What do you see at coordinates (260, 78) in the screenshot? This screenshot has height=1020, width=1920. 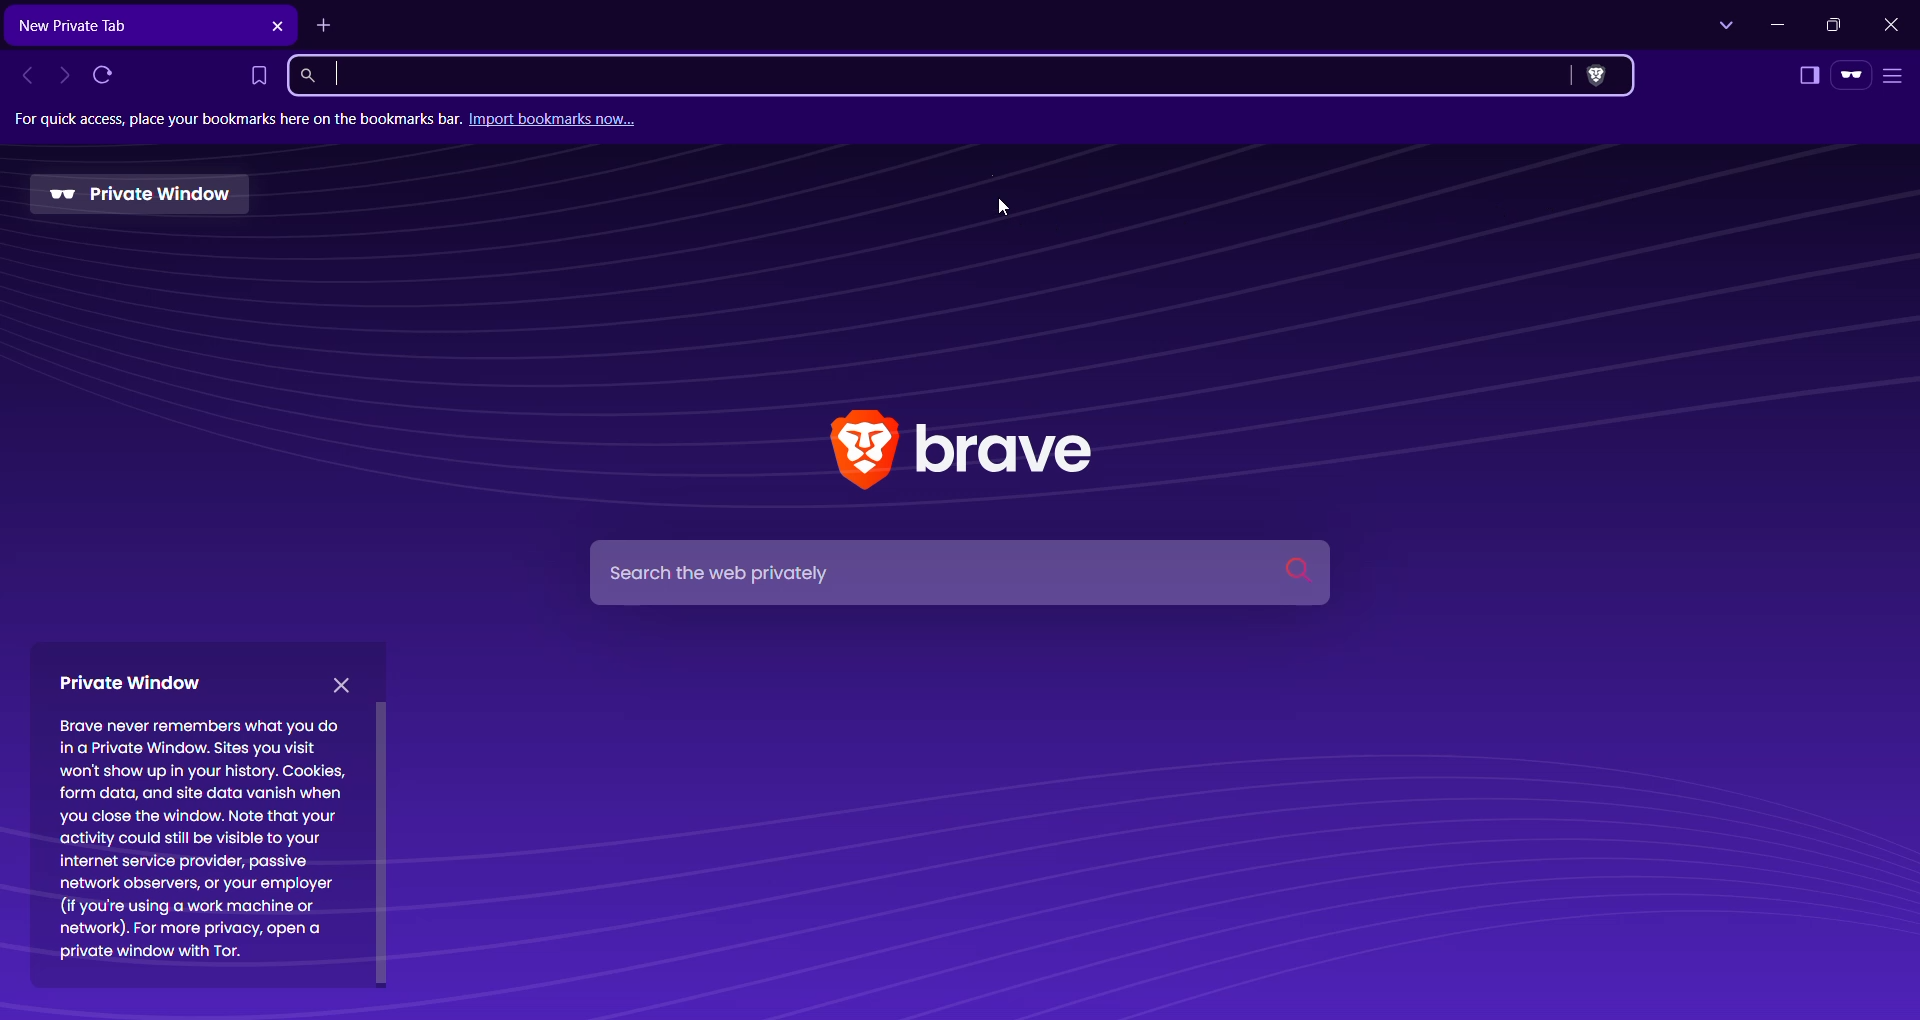 I see `Bookmark this Tab` at bounding box center [260, 78].